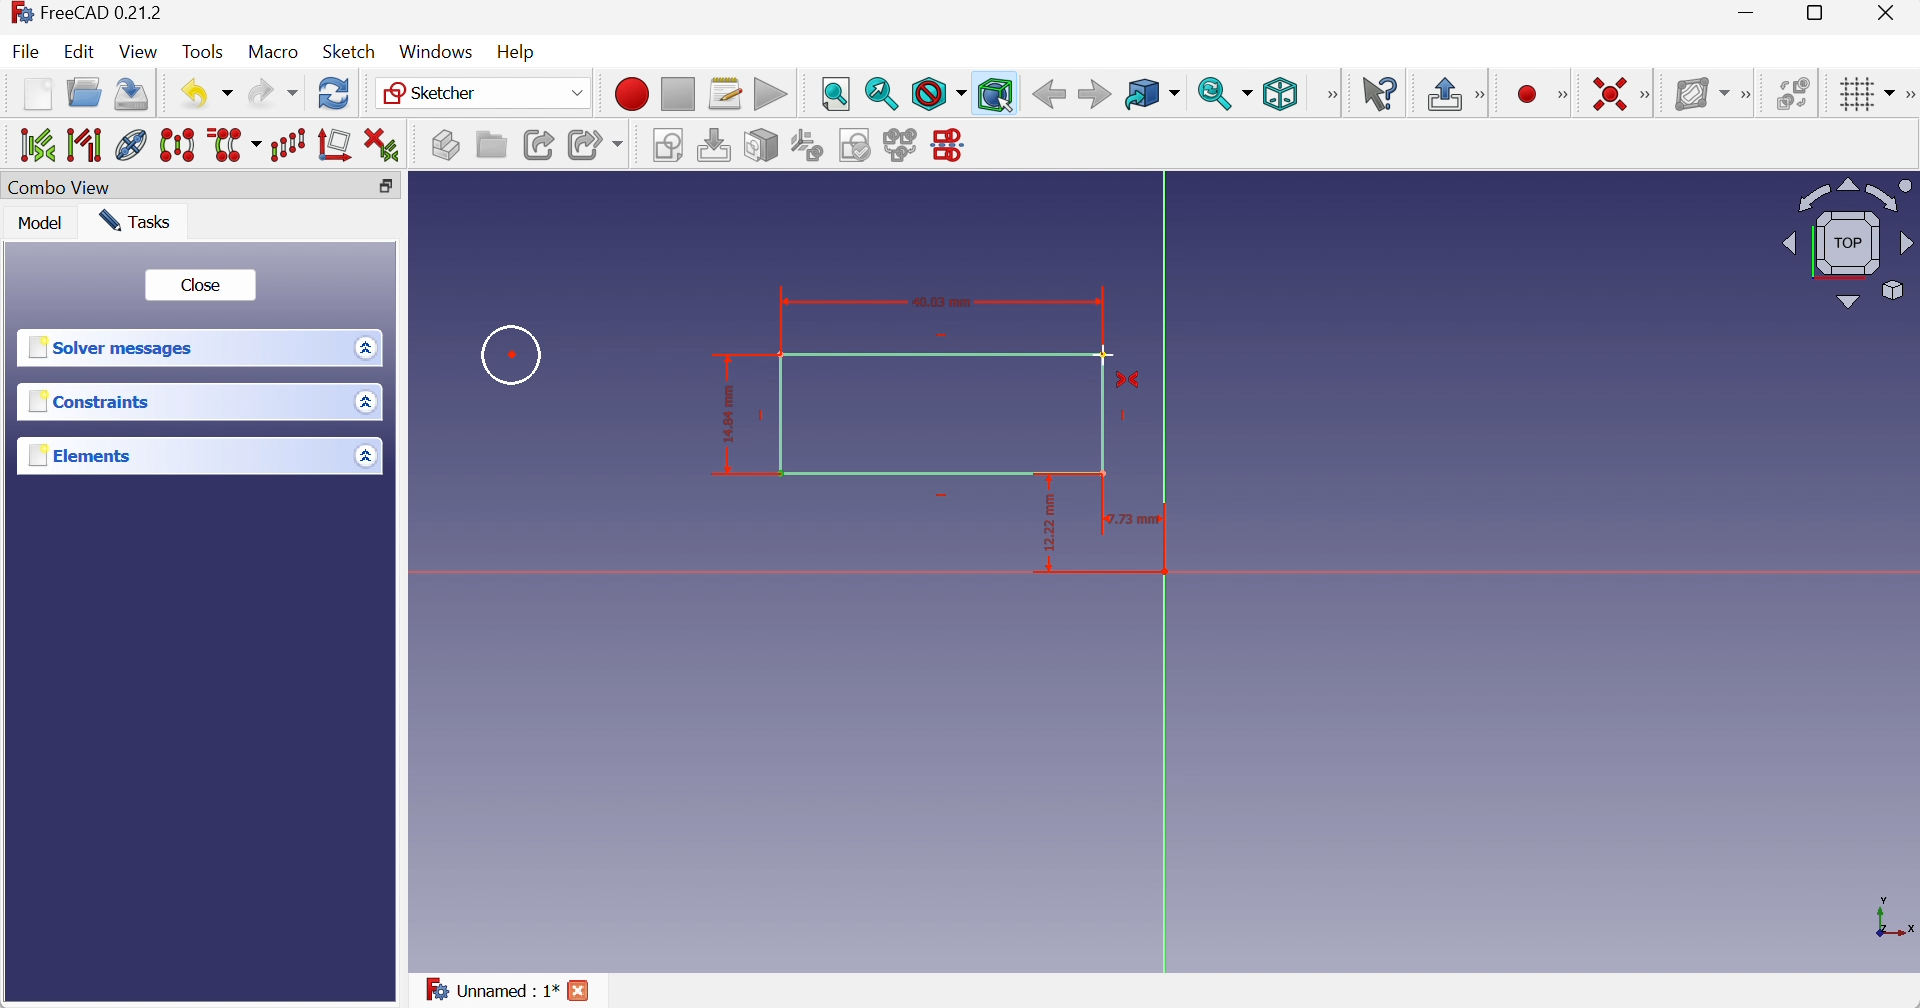  Describe the element at coordinates (1870, 95) in the screenshot. I see `Toggle grid` at that location.